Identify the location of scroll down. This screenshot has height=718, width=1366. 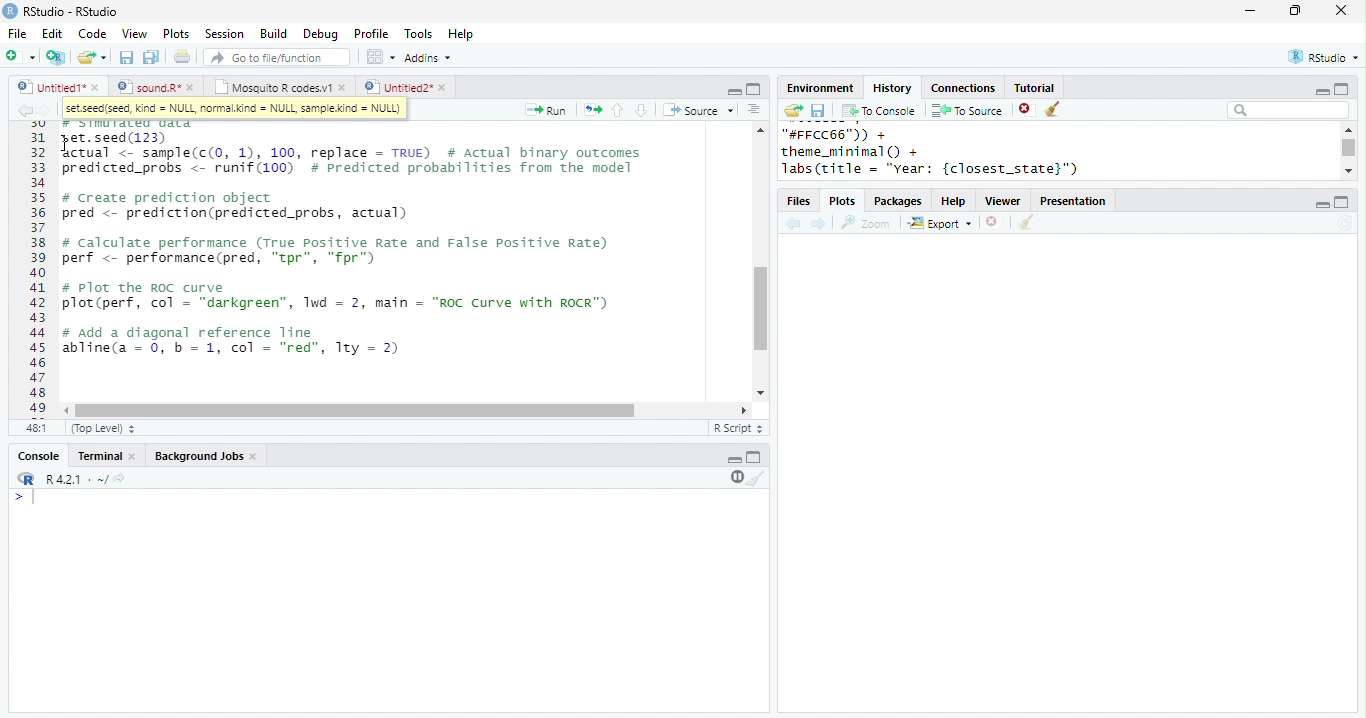
(1348, 170).